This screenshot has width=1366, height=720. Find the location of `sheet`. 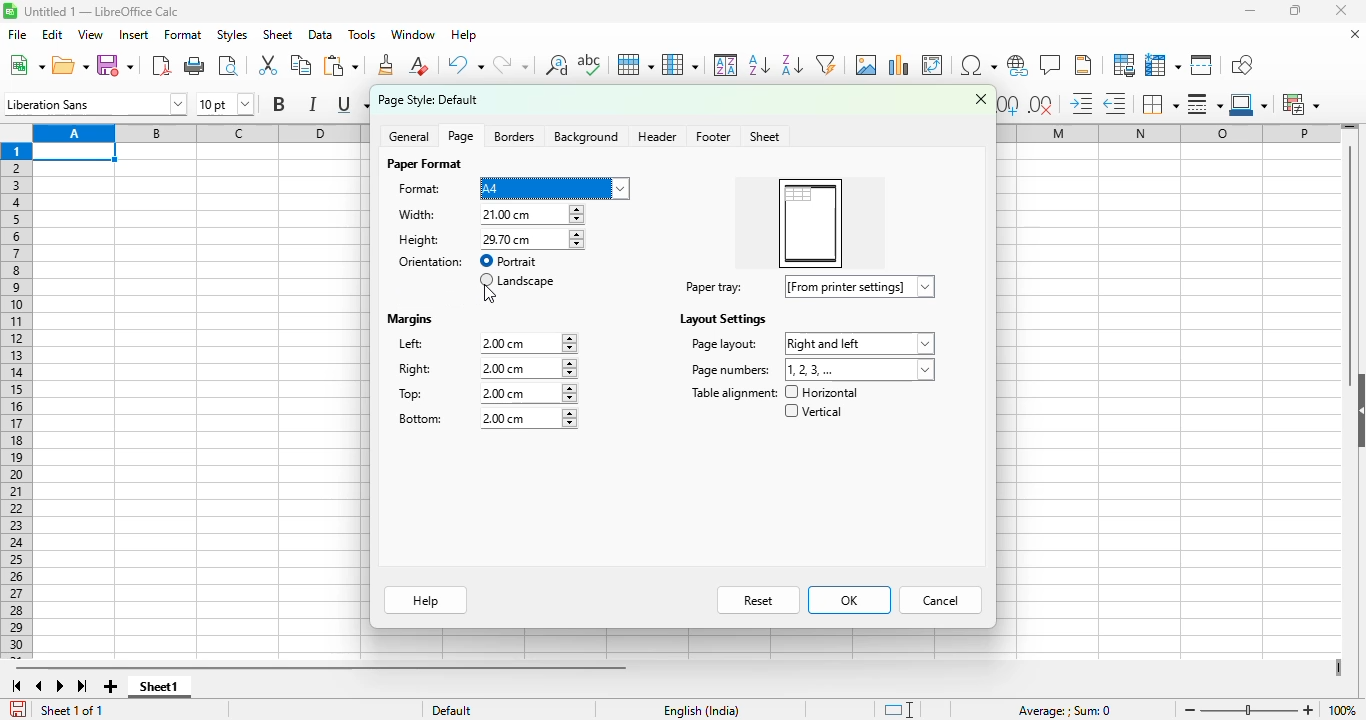

sheet is located at coordinates (766, 137).